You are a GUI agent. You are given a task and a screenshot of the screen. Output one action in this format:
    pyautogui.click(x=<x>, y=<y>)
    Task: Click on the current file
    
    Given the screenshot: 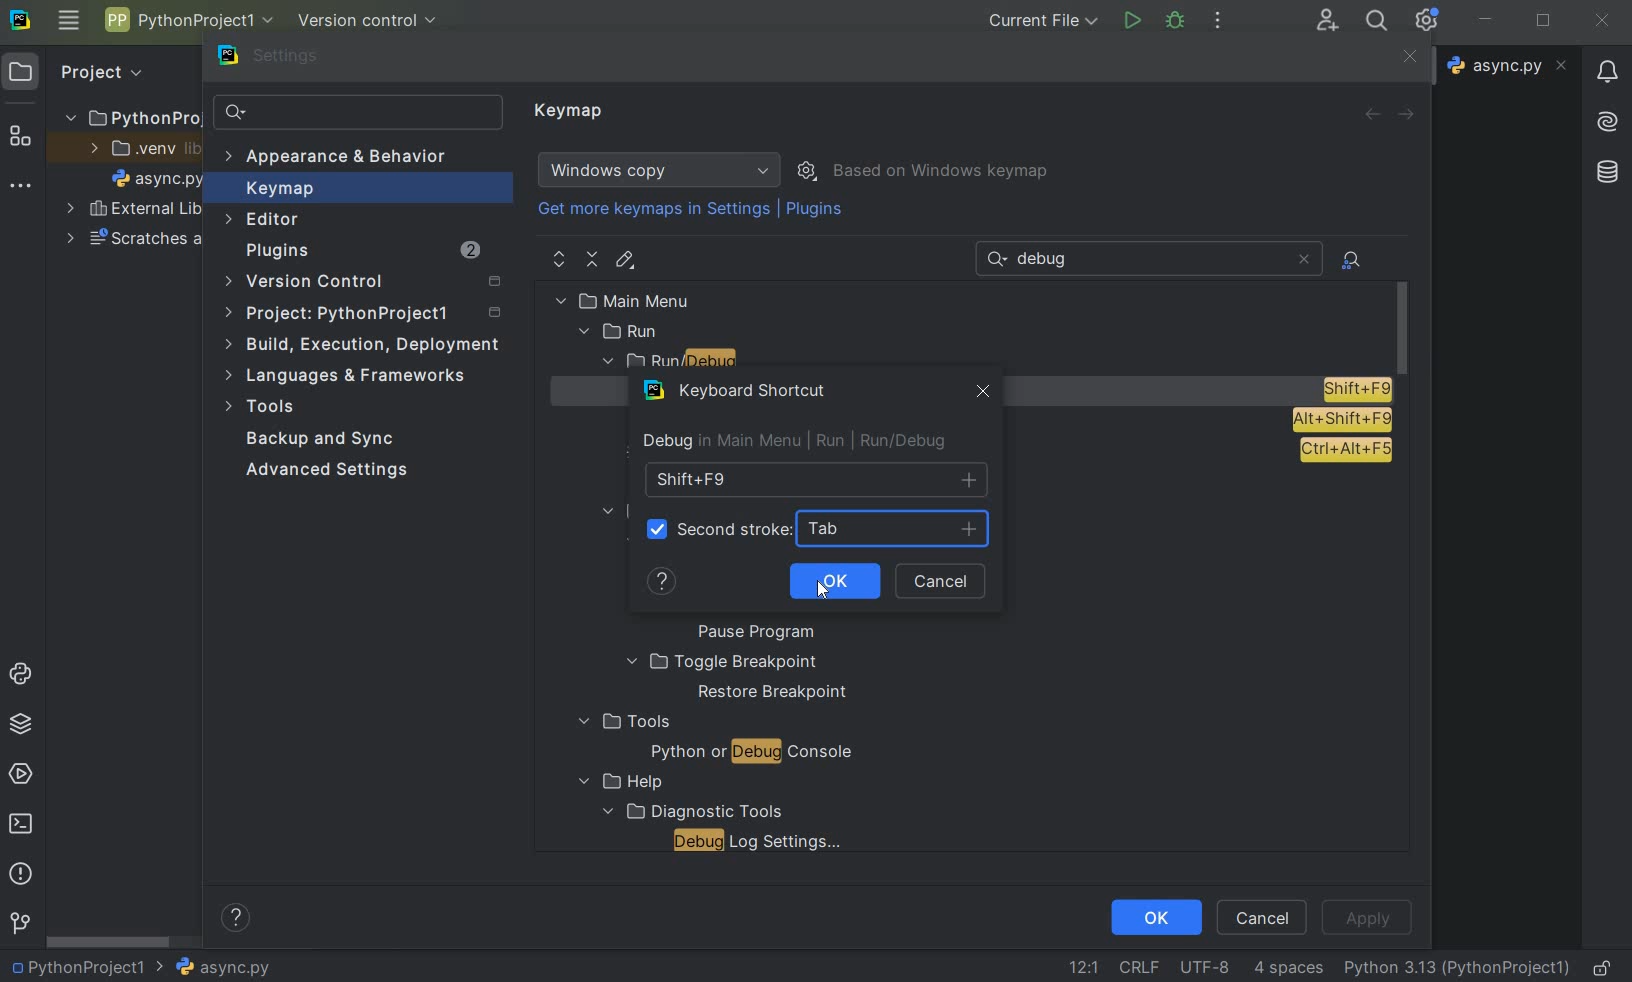 What is the action you would take?
    pyautogui.click(x=1045, y=20)
    